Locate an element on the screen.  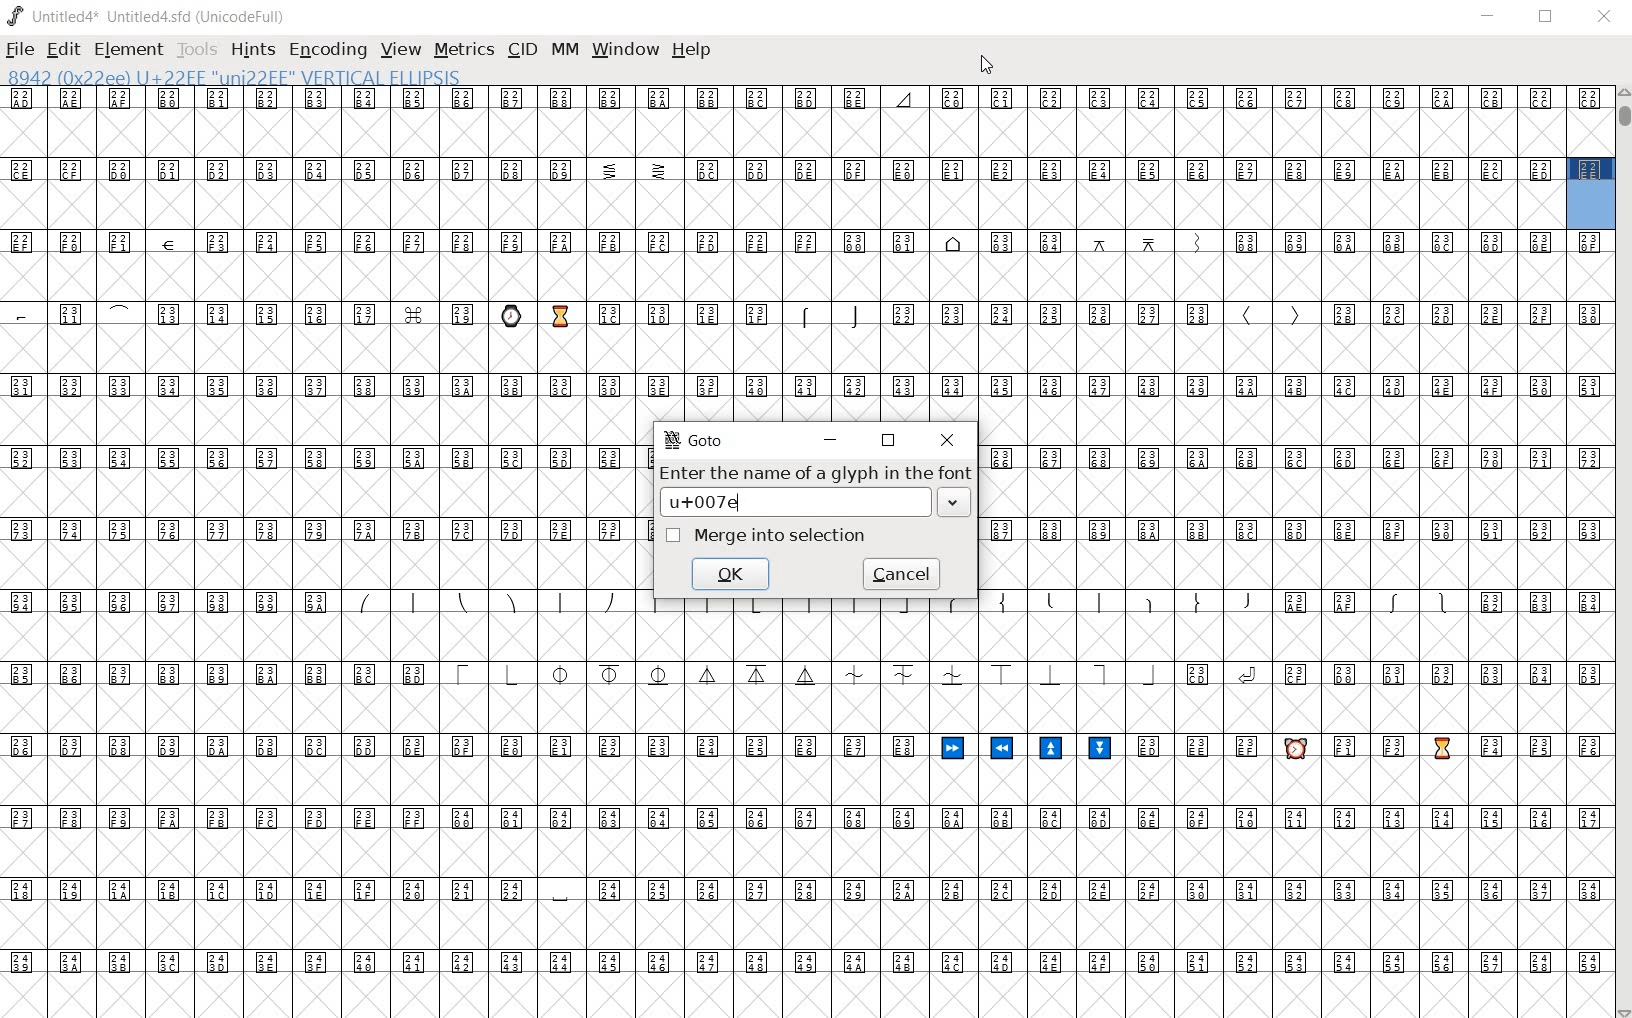
ENCODING is located at coordinates (329, 49).